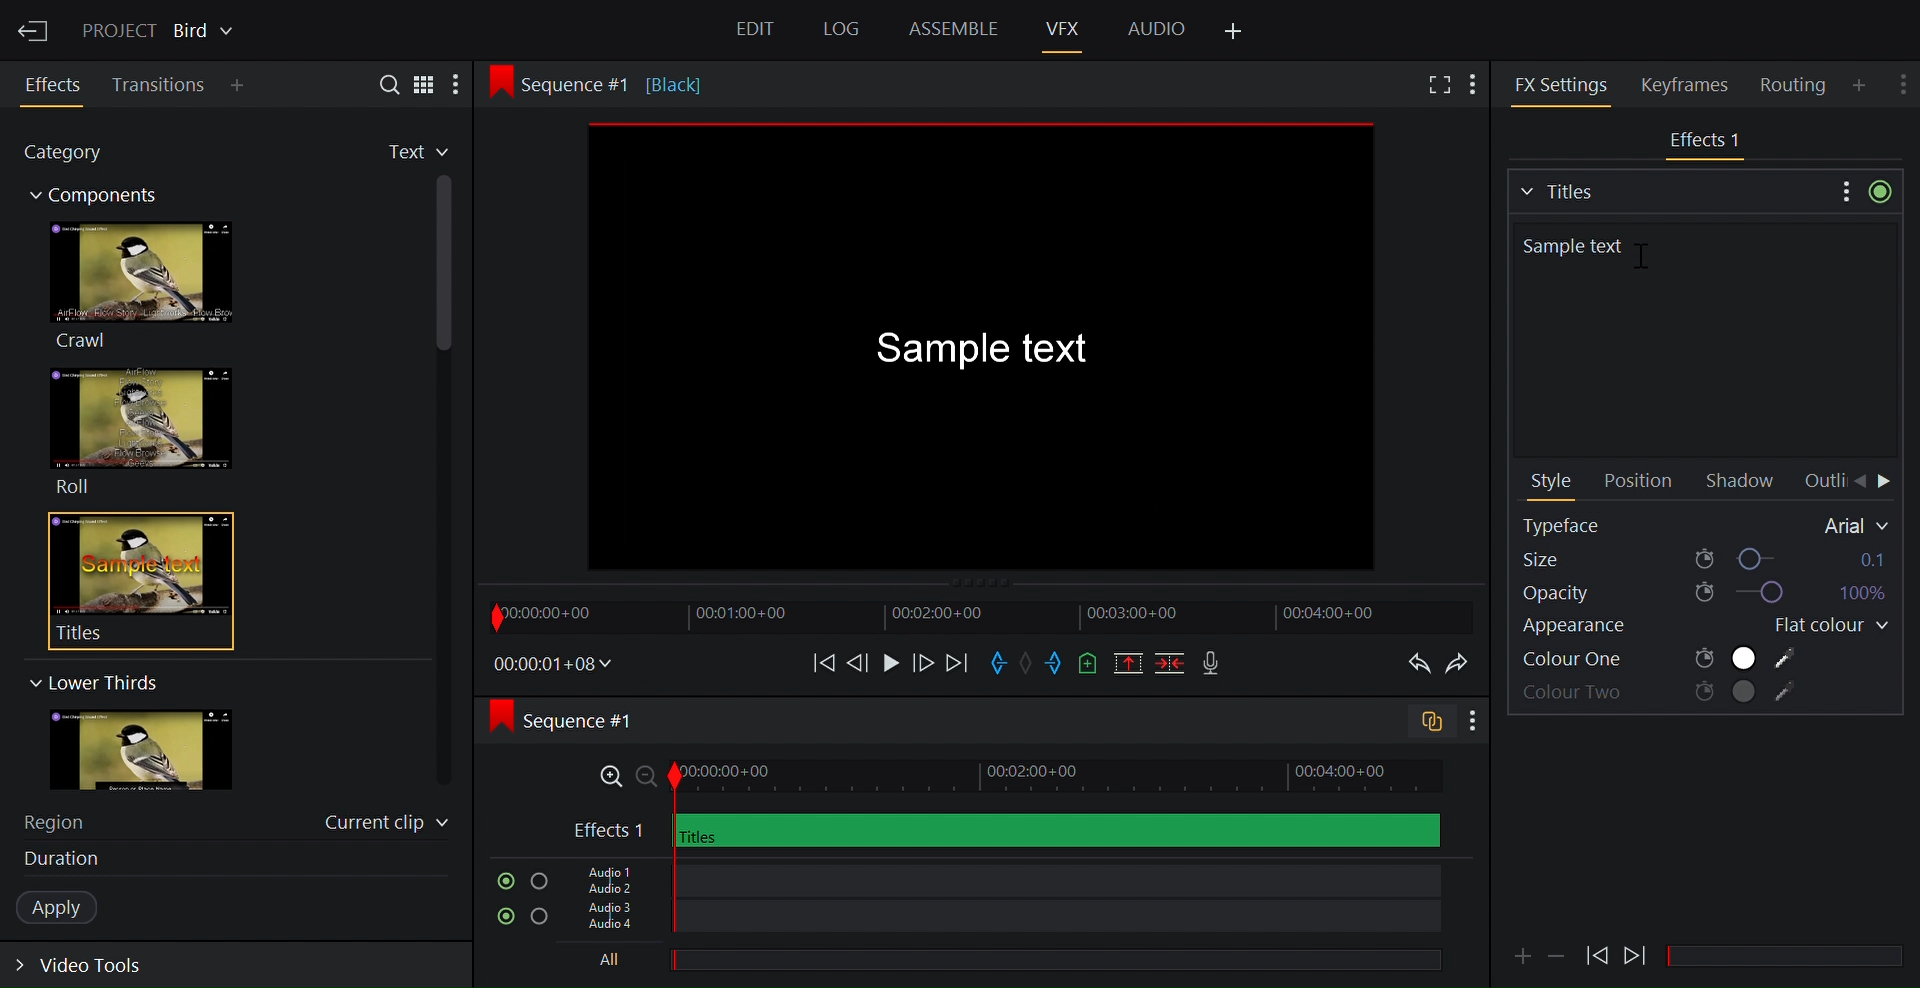 The width and height of the screenshot is (1920, 988). Describe the element at coordinates (1662, 694) in the screenshot. I see `Color two` at that location.